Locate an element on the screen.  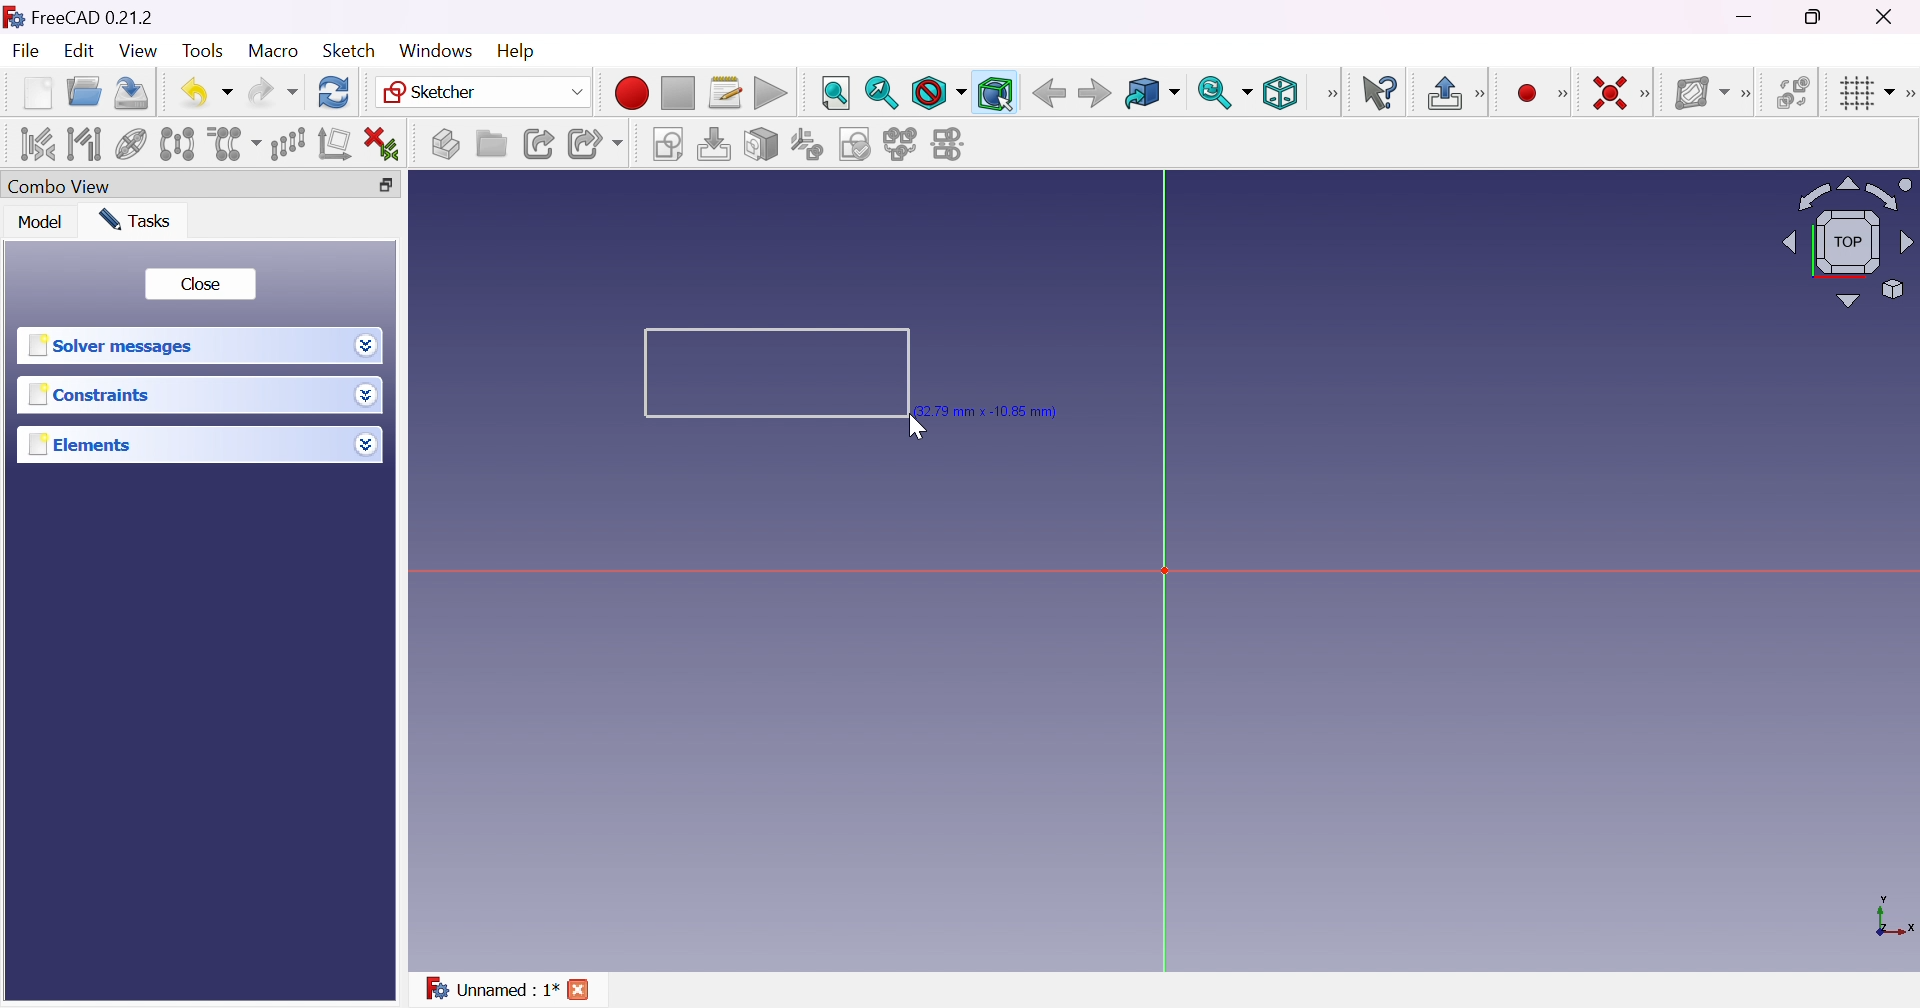
File is located at coordinates (25, 50).